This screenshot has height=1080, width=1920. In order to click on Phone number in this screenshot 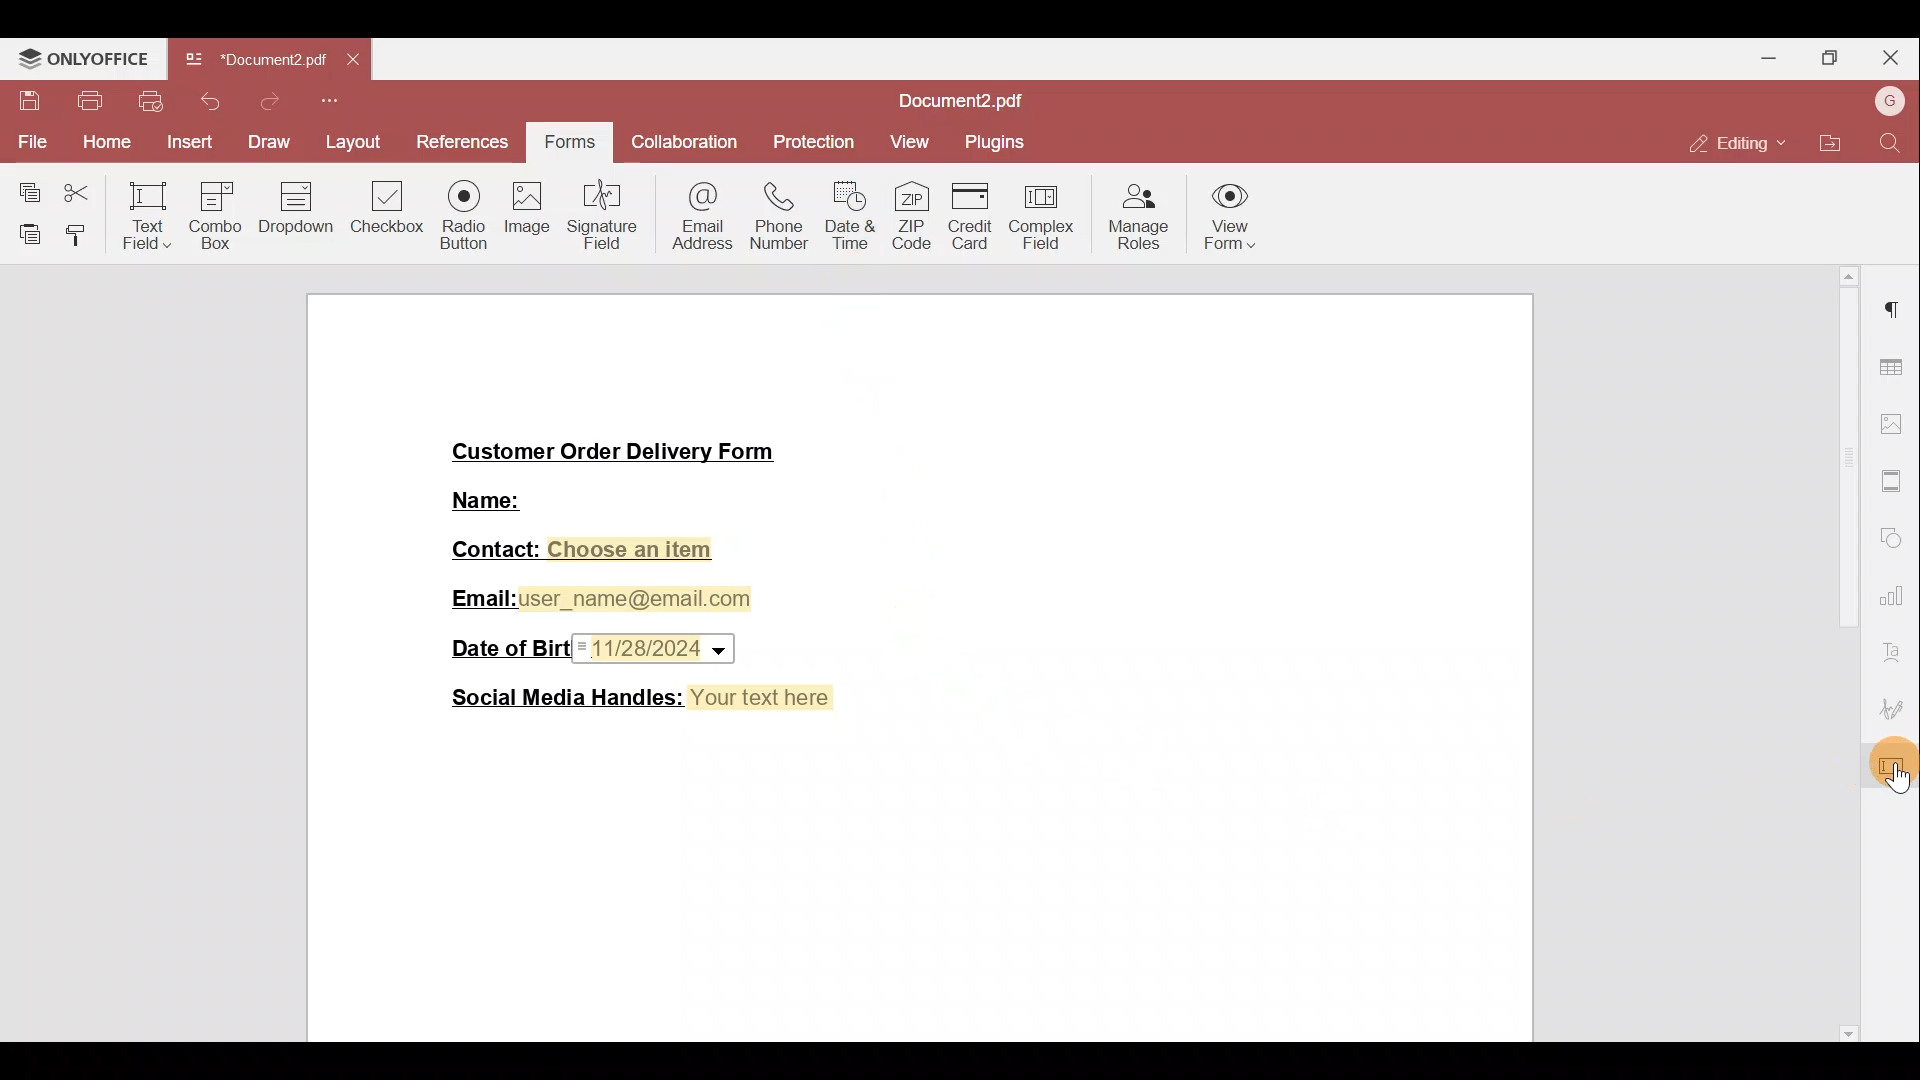, I will do `click(779, 211)`.